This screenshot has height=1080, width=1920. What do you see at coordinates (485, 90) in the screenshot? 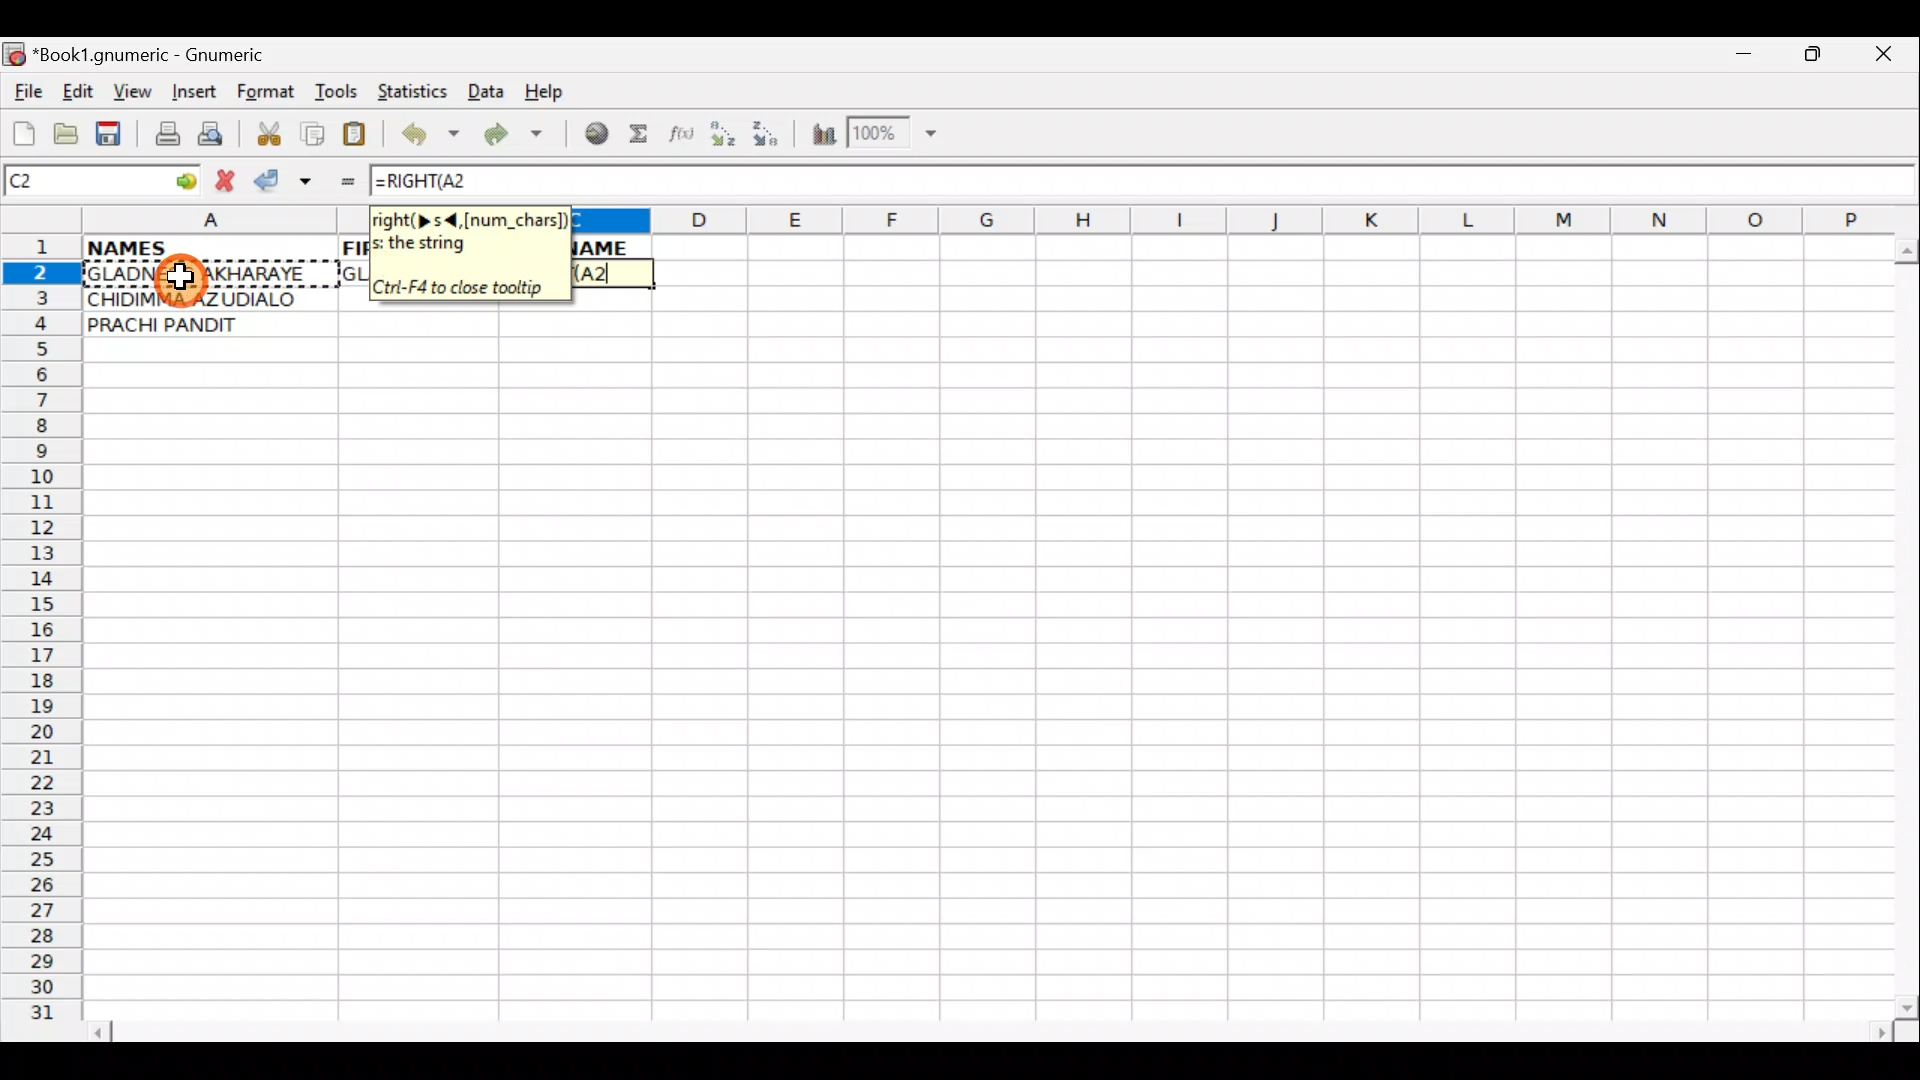
I see `Data` at bounding box center [485, 90].